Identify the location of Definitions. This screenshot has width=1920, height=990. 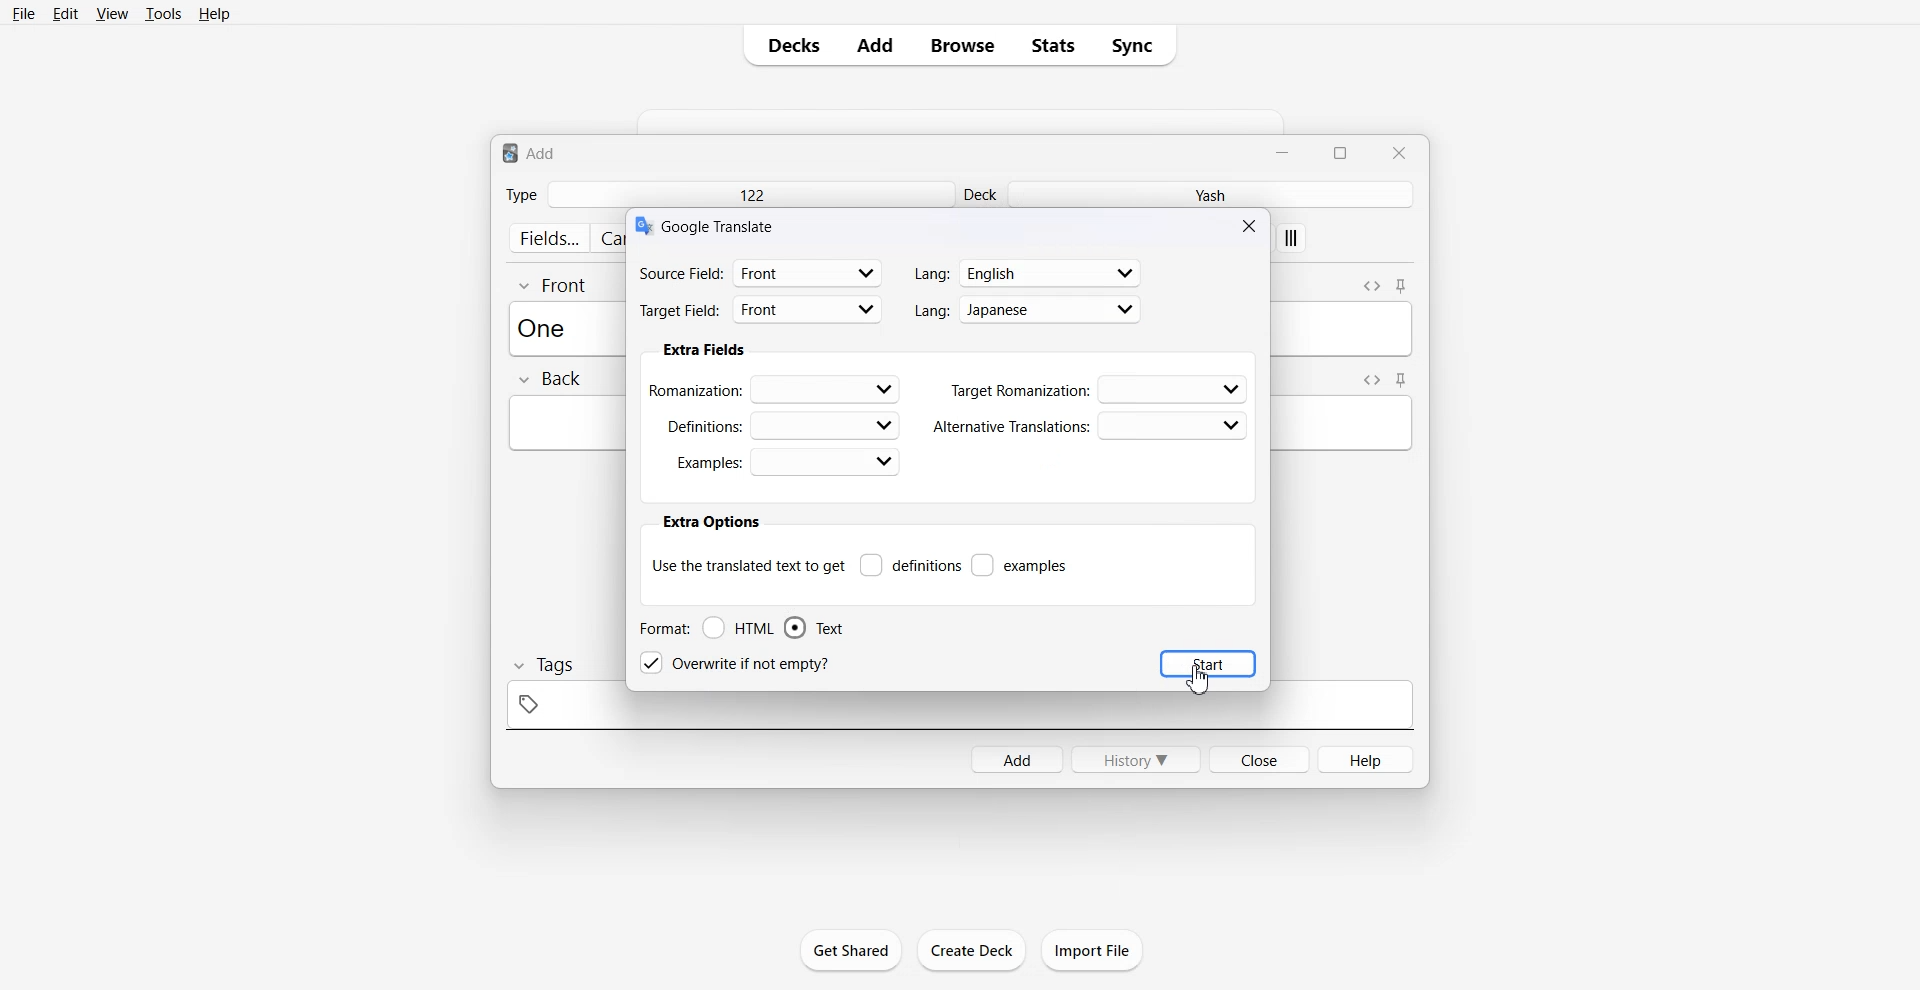
(910, 565).